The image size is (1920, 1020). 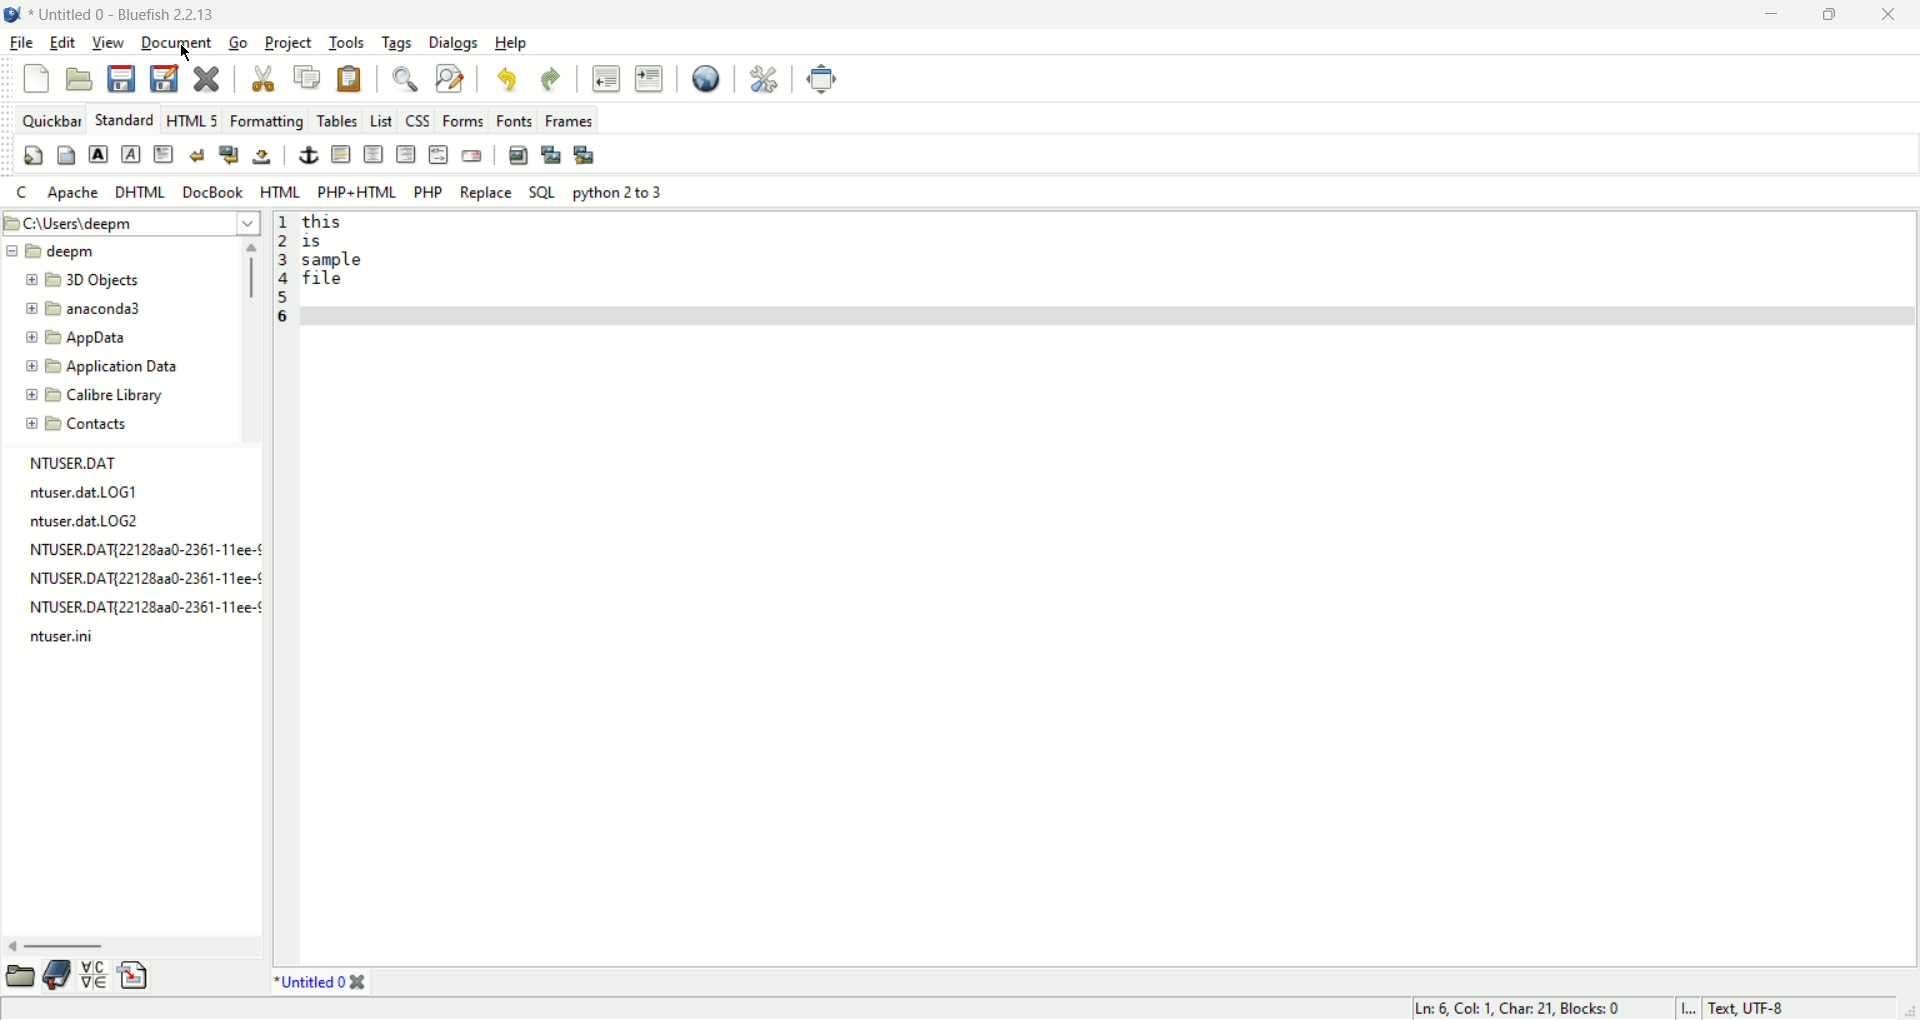 I want to click on unindent, so click(x=605, y=77).